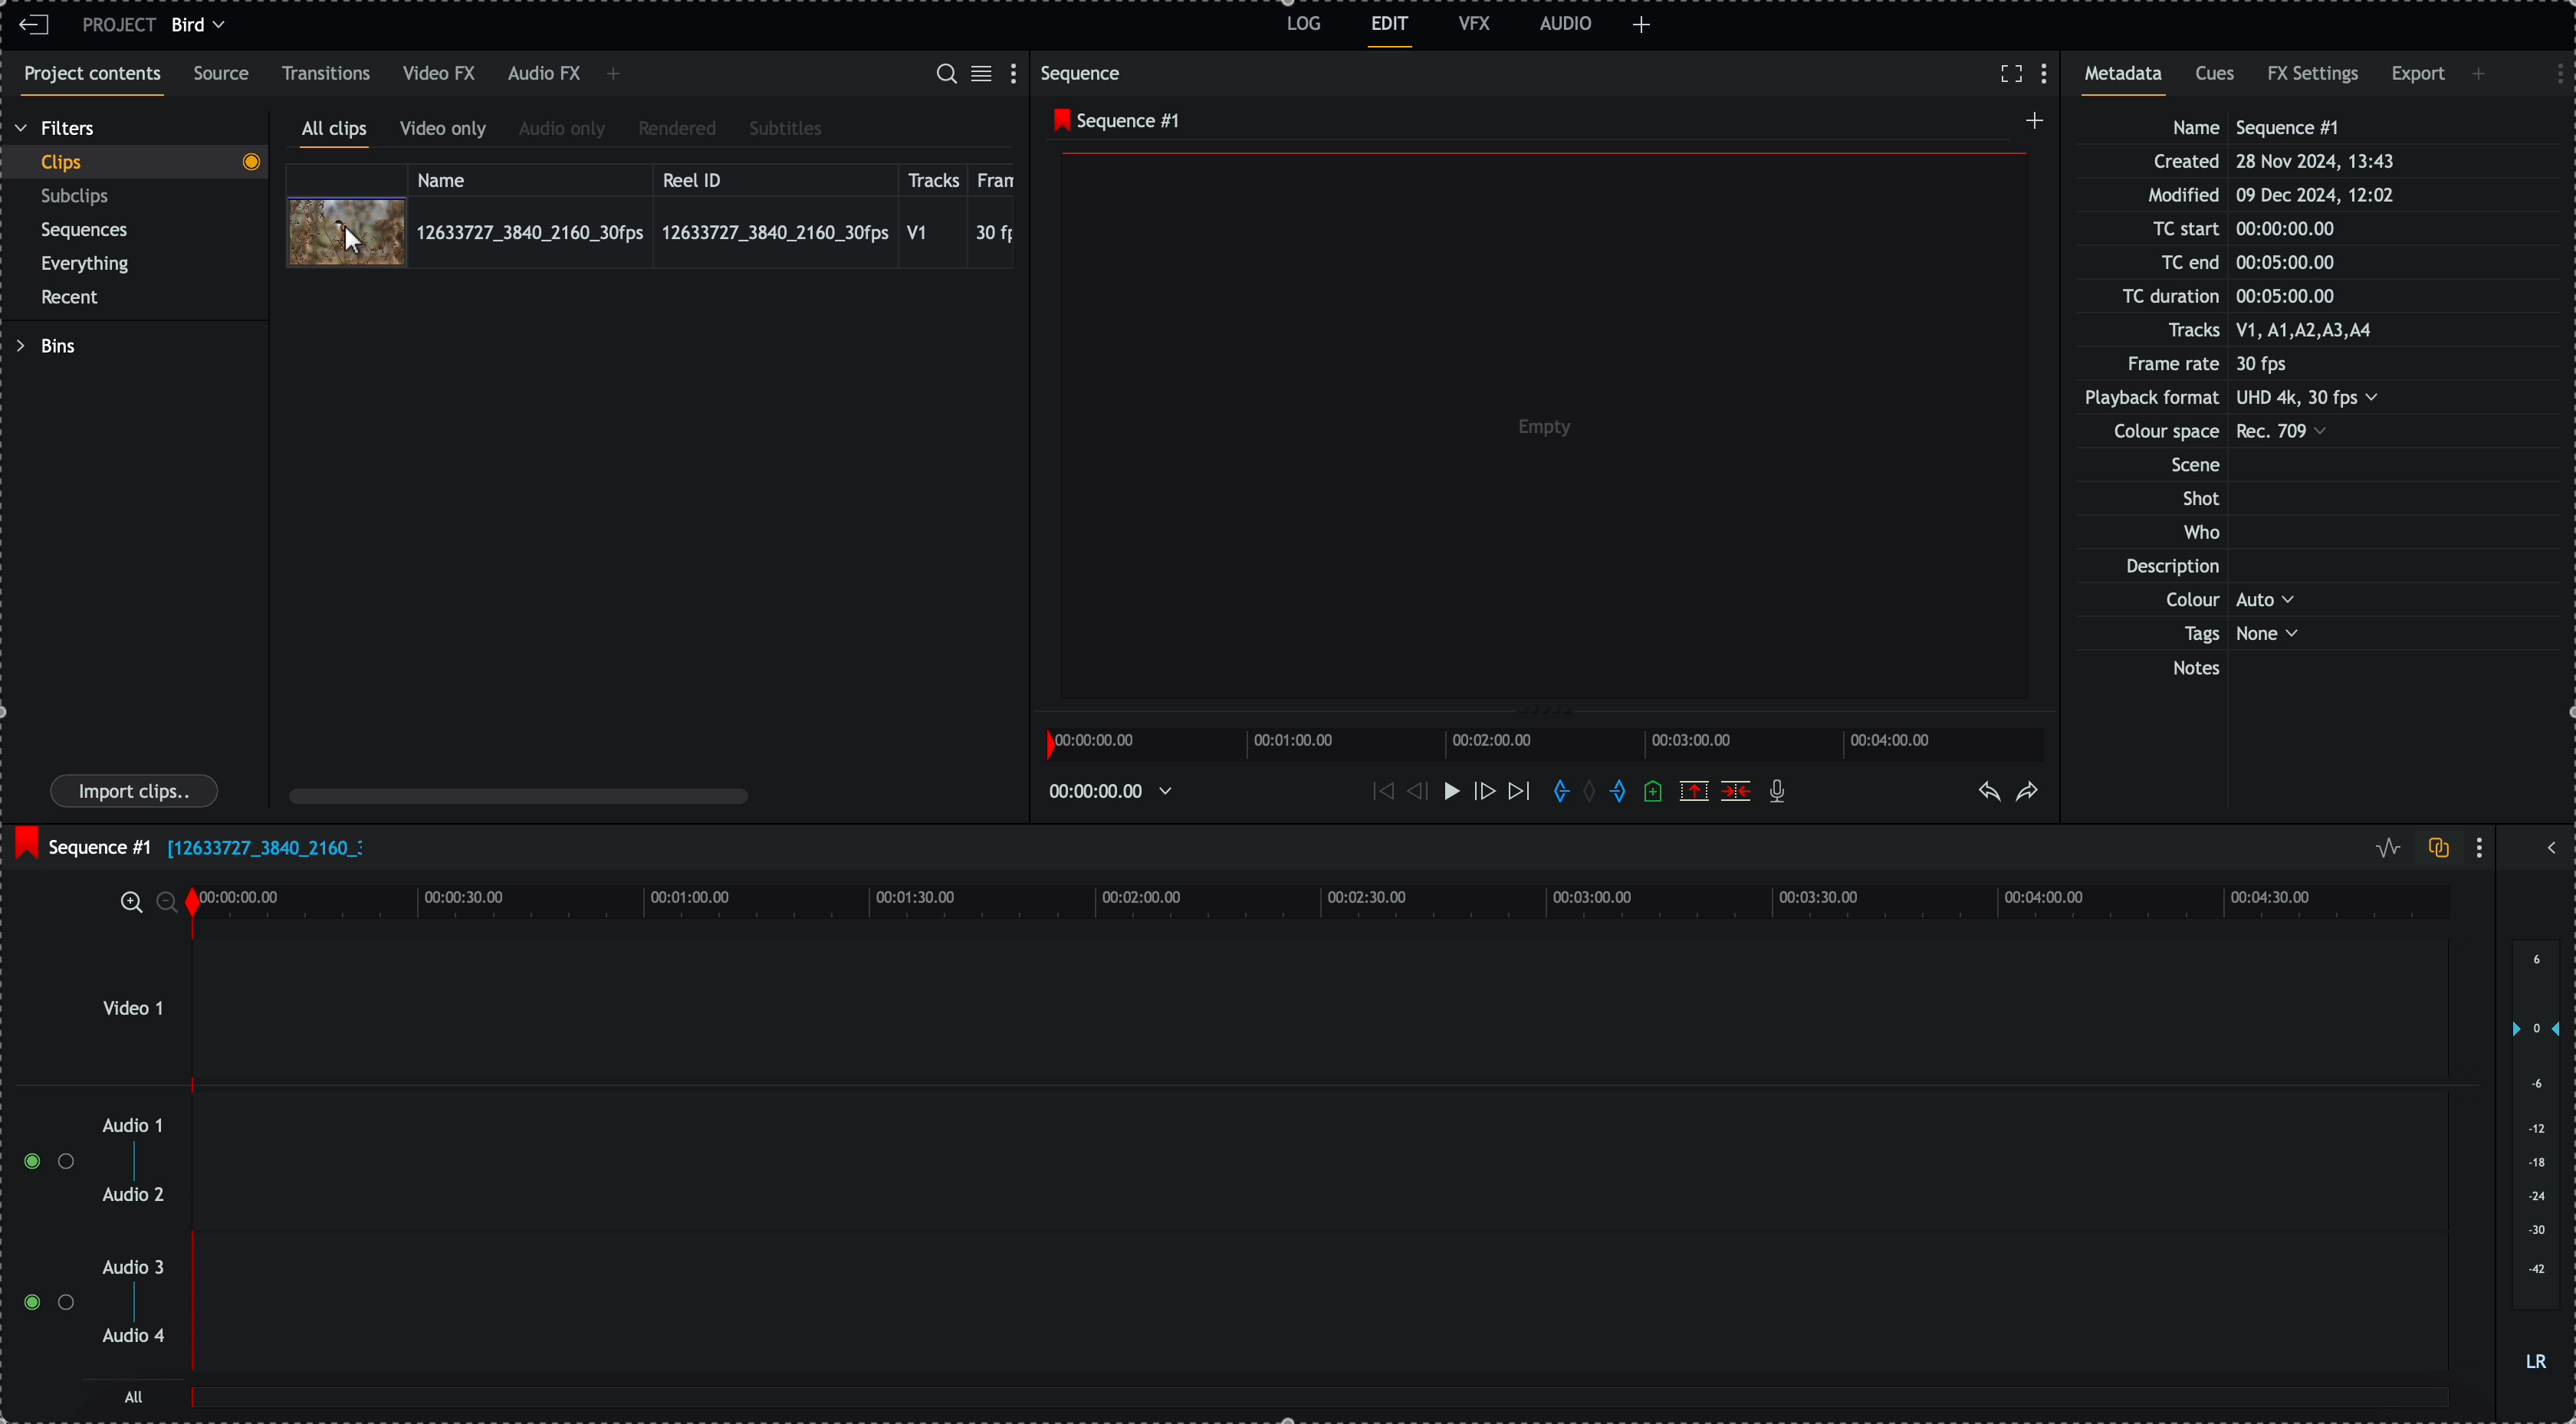 Image resolution: width=2576 pixels, height=1424 pixels. Describe the element at coordinates (563, 131) in the screenshot. I see `audio only` at that location.